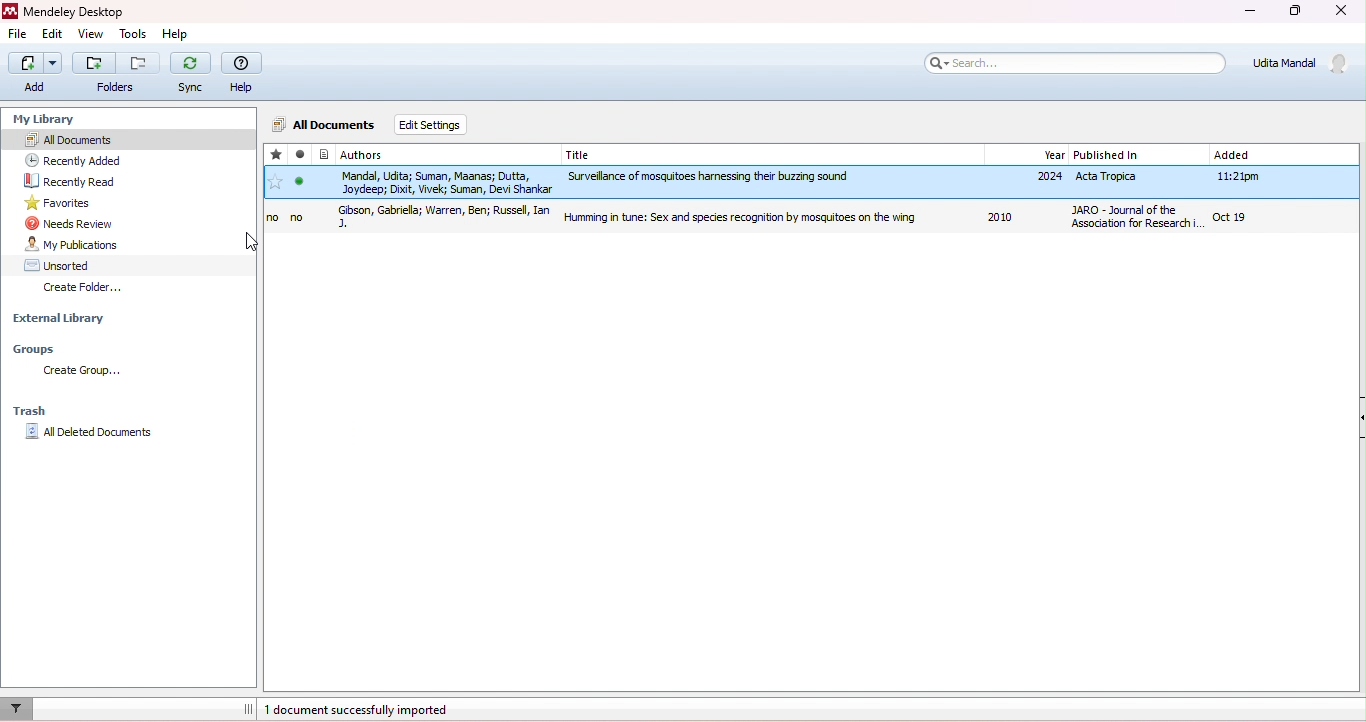 The height and width of the screenshot is (722, 1366). What do you see at coordinates (60, 203) in the screenshot?
I see `favorites` at bounding box center [60, 203].